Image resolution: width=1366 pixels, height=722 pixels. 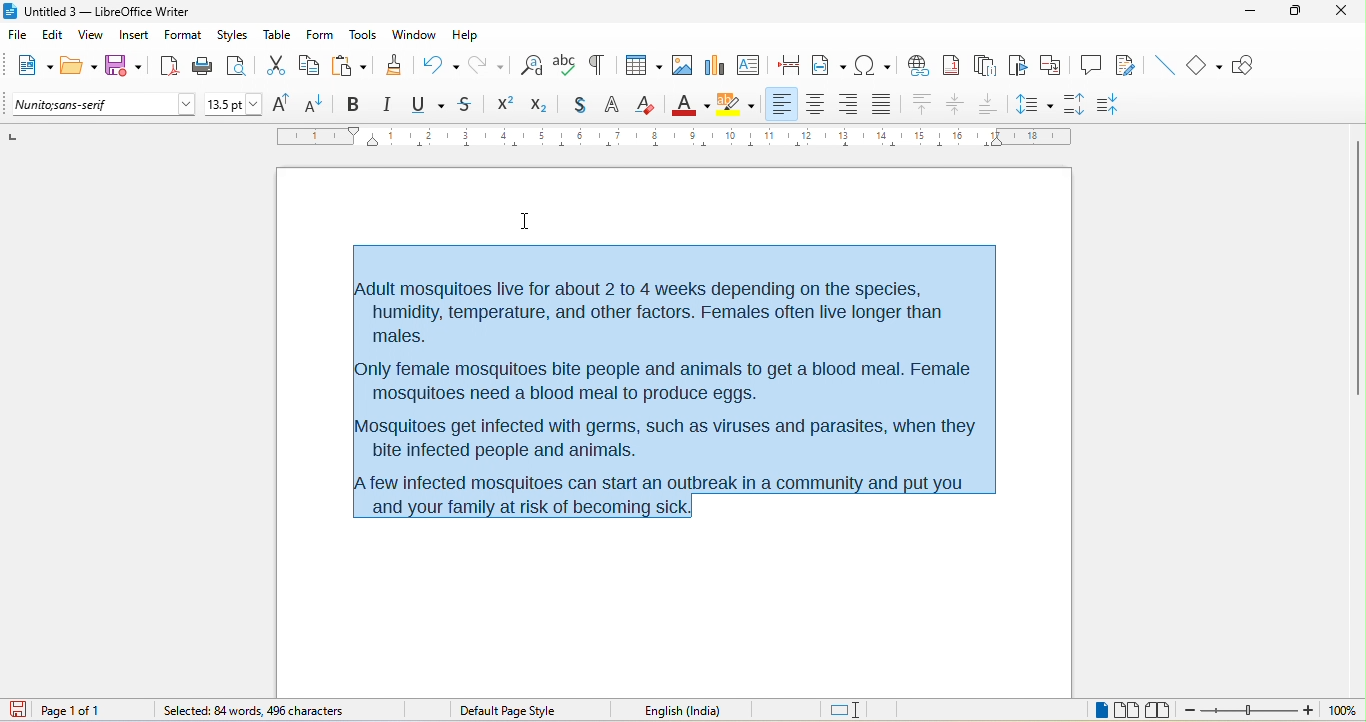 What do you see at coordinates (203, 67) in the screenshot?
I see `print` at bounding box center [203, 67].